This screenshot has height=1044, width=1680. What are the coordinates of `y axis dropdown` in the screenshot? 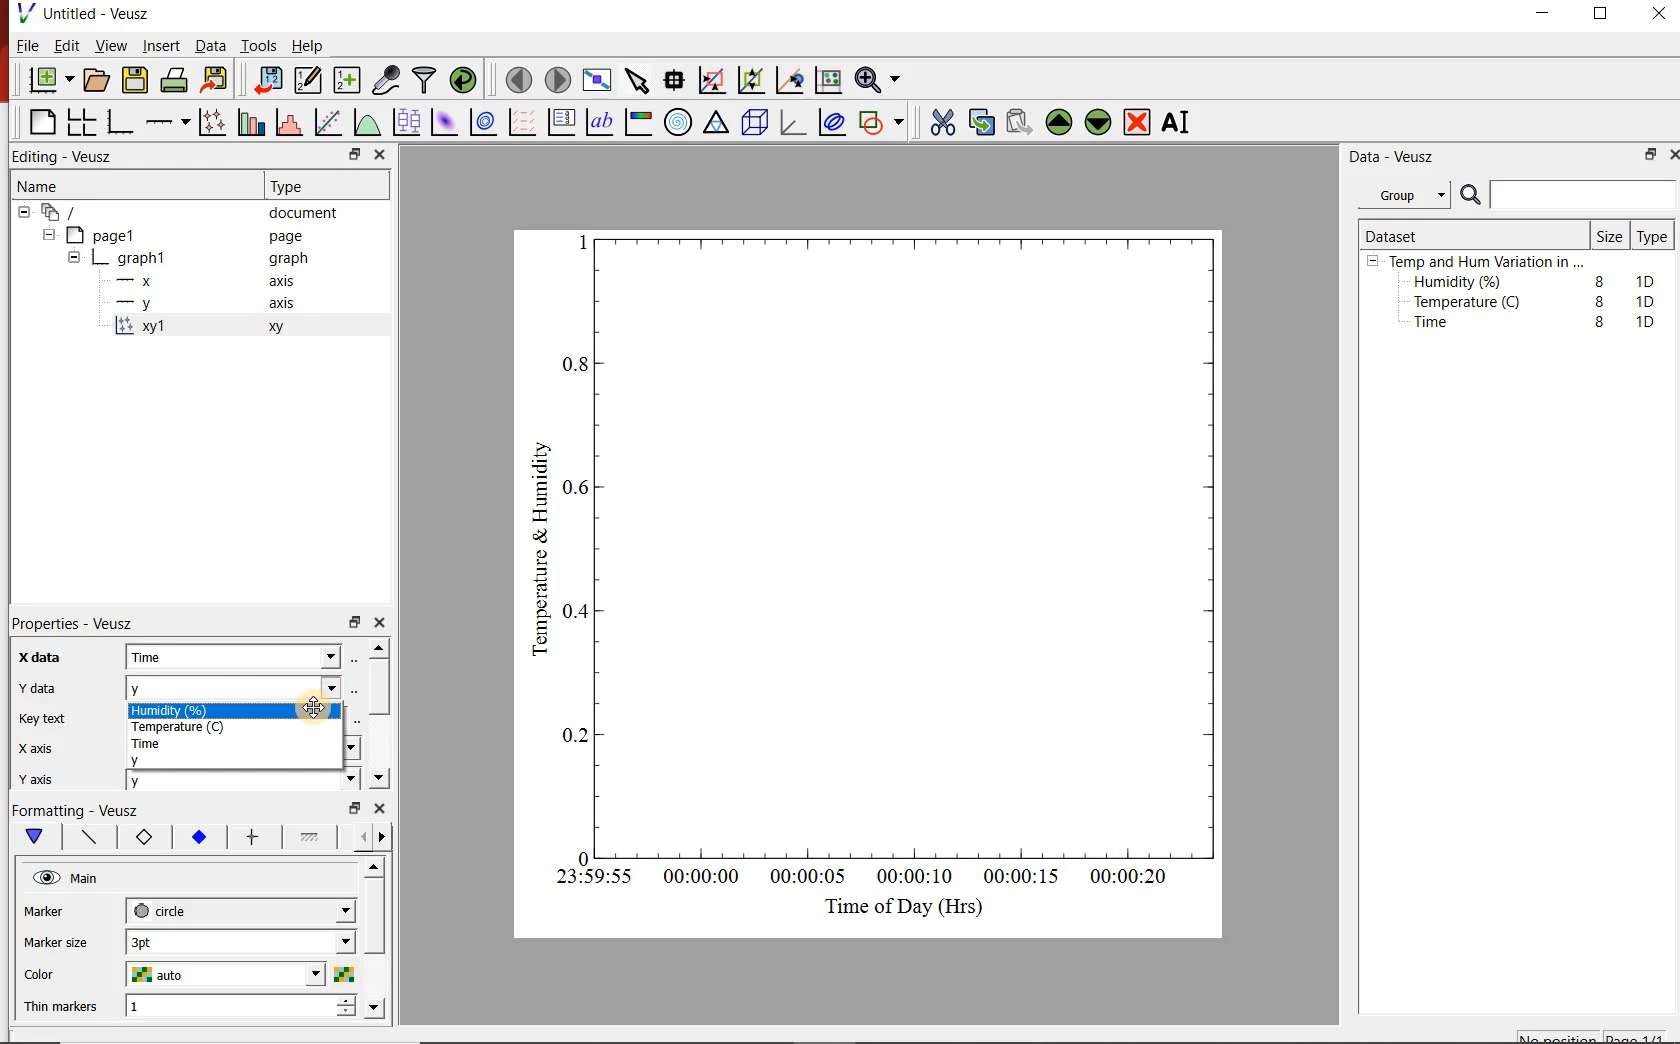 It's located at (323, 784).